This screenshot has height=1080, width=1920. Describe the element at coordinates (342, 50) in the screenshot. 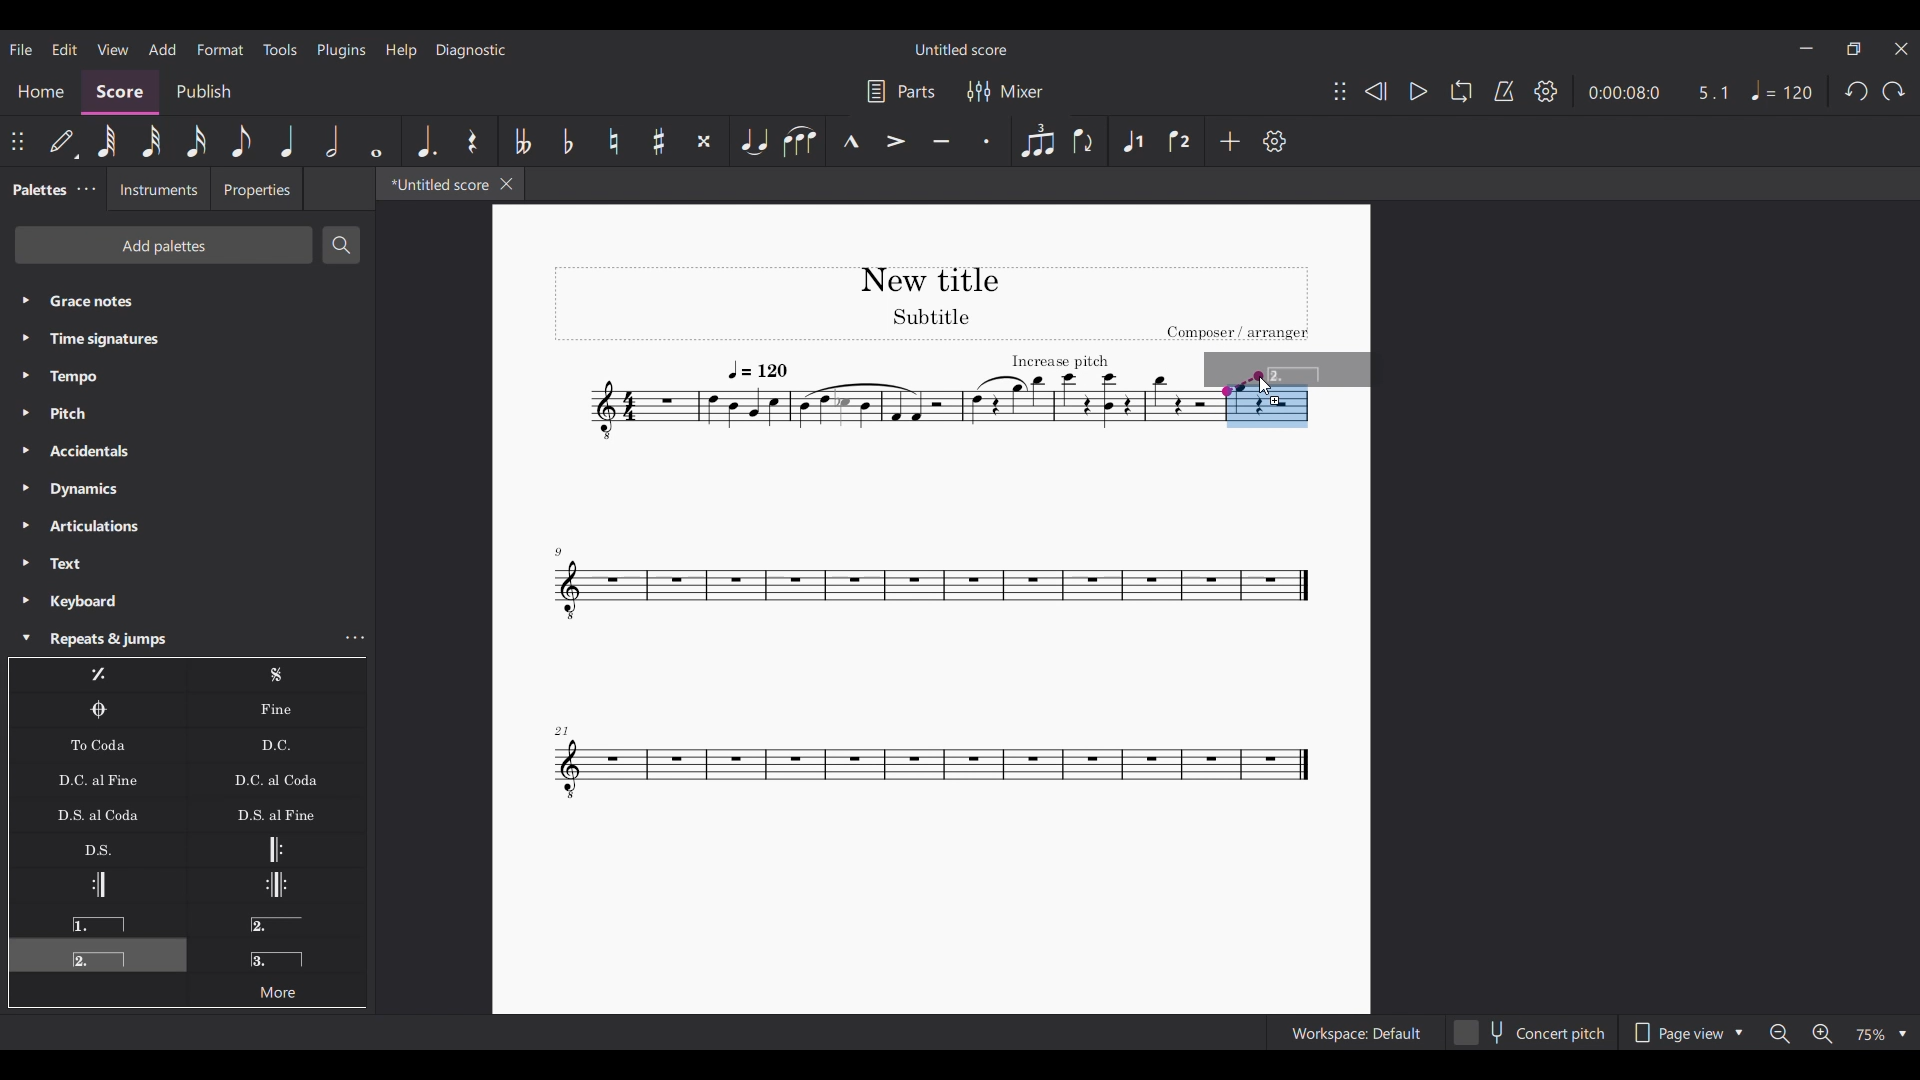

I see `Plugins menu` at that location.